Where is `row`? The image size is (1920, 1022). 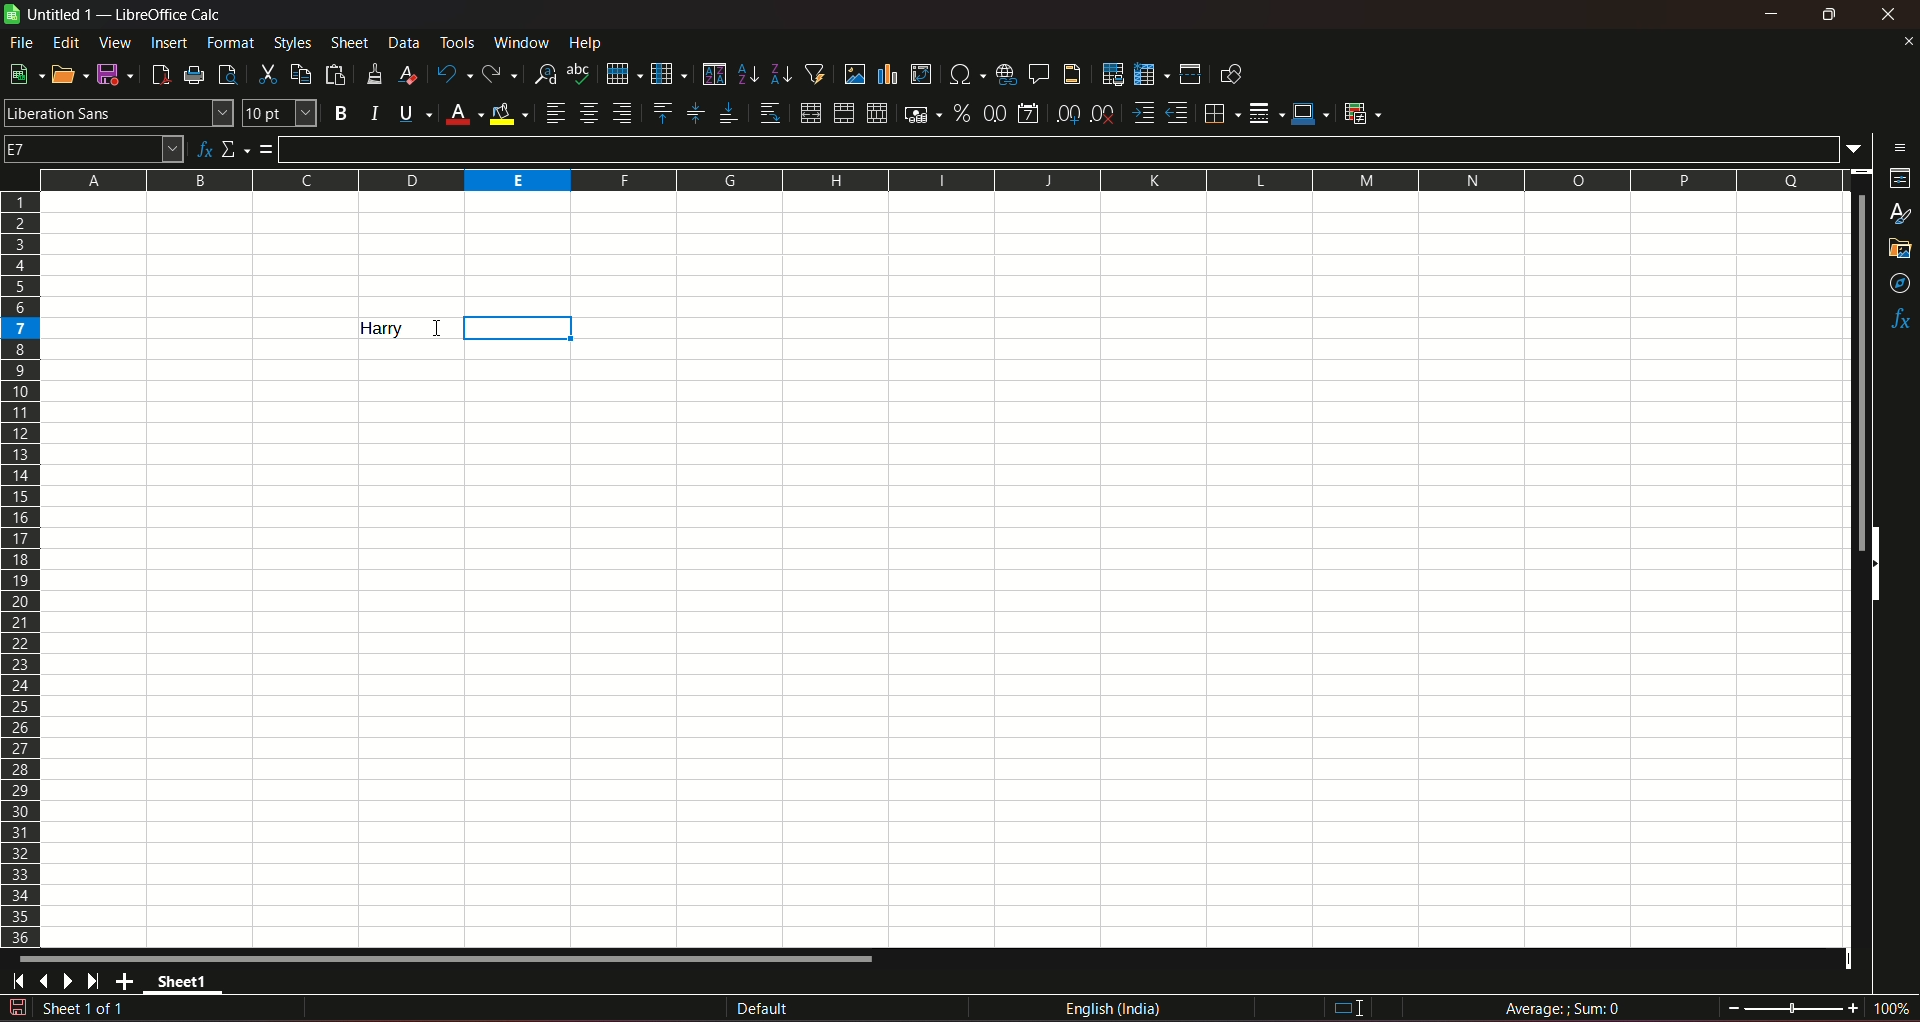
row is located at coordinates (619, 72).